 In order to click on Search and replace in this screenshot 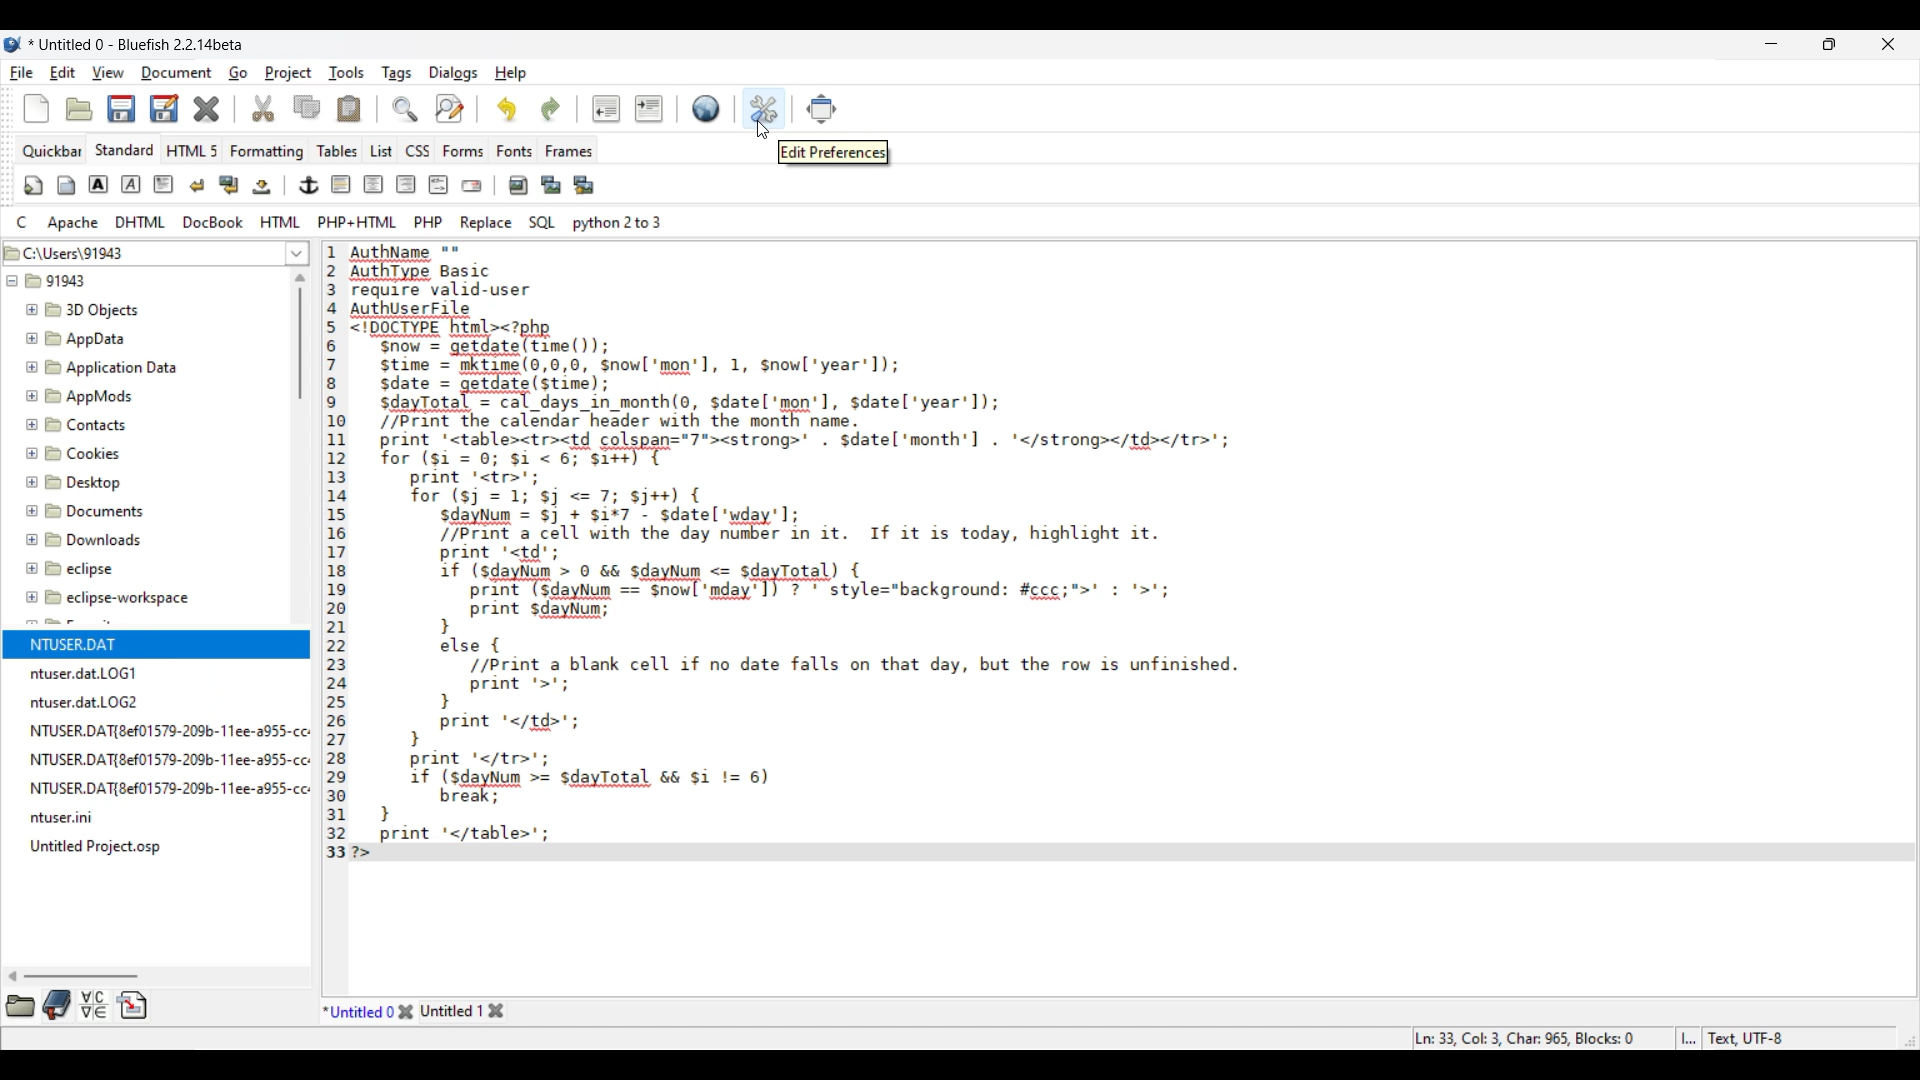, I will do `click(428, 108)`.